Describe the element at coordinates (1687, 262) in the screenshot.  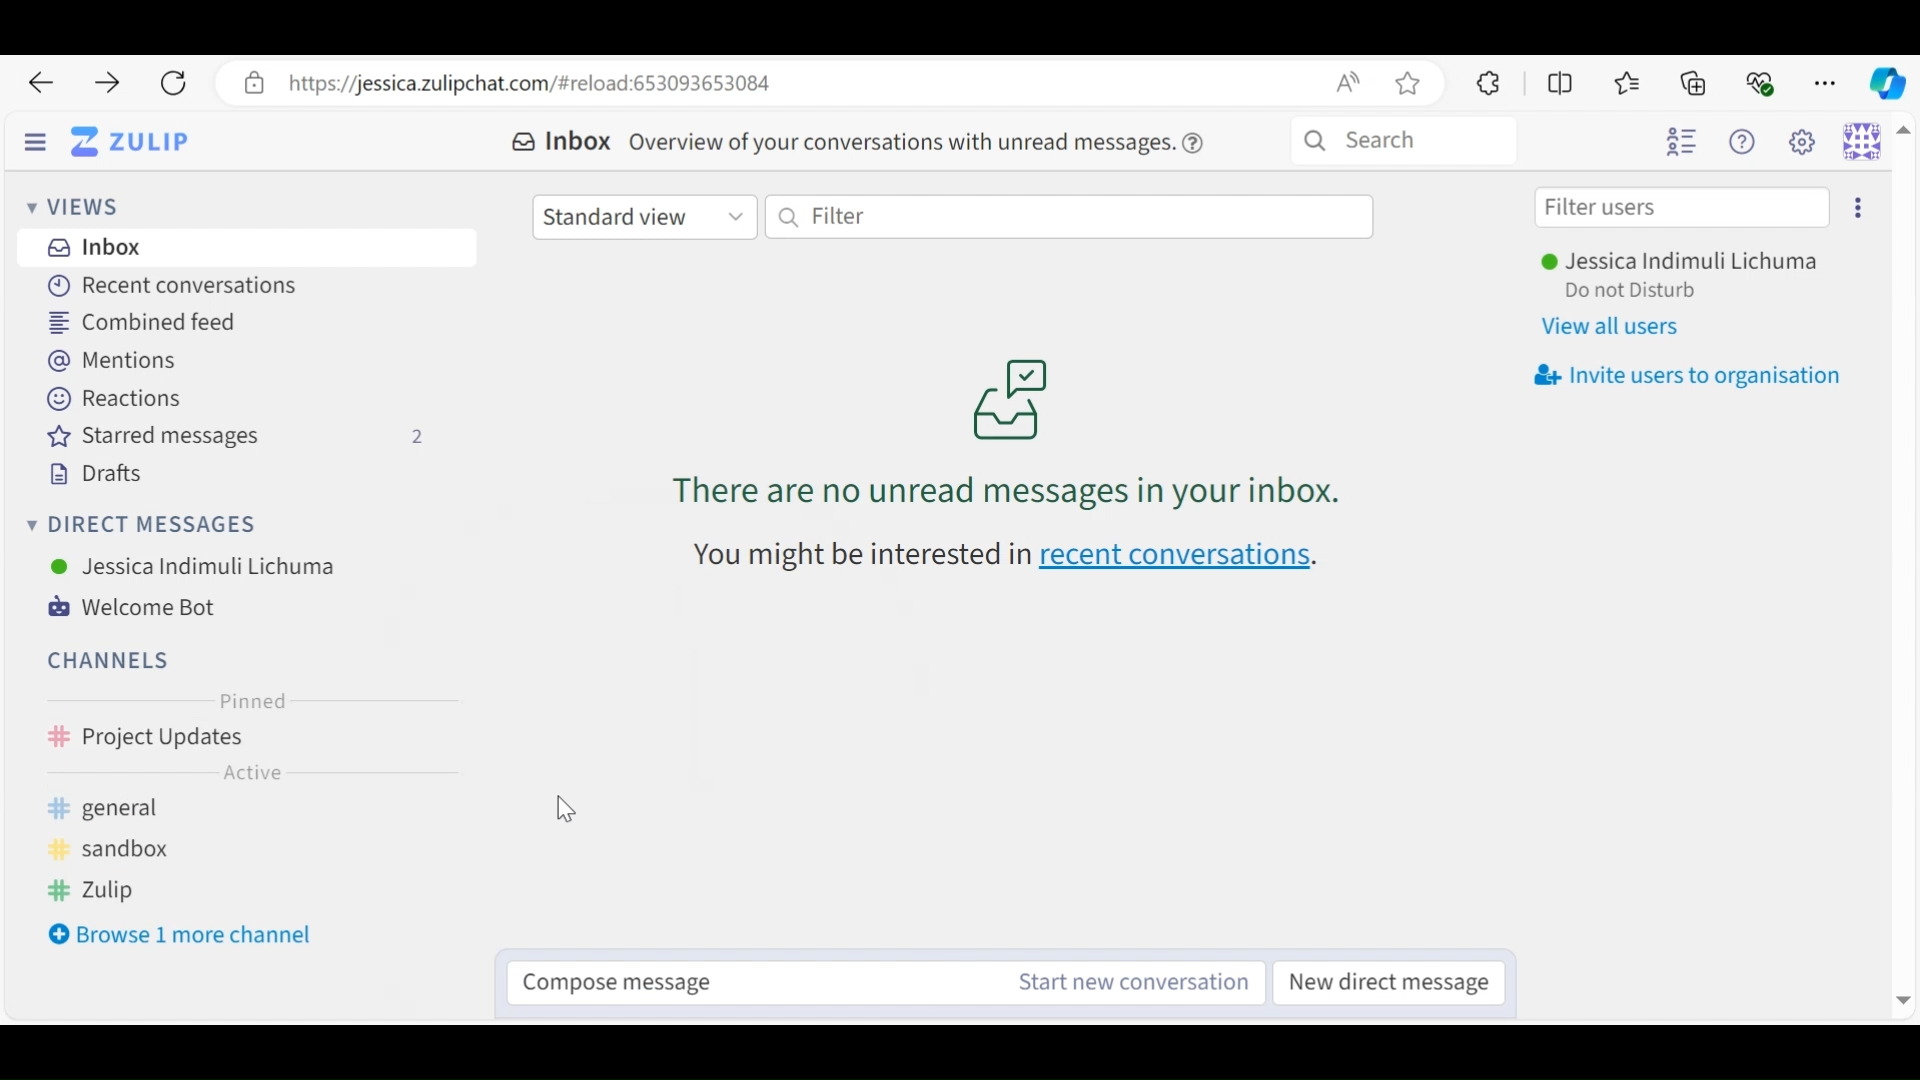
I see `User` at that location.